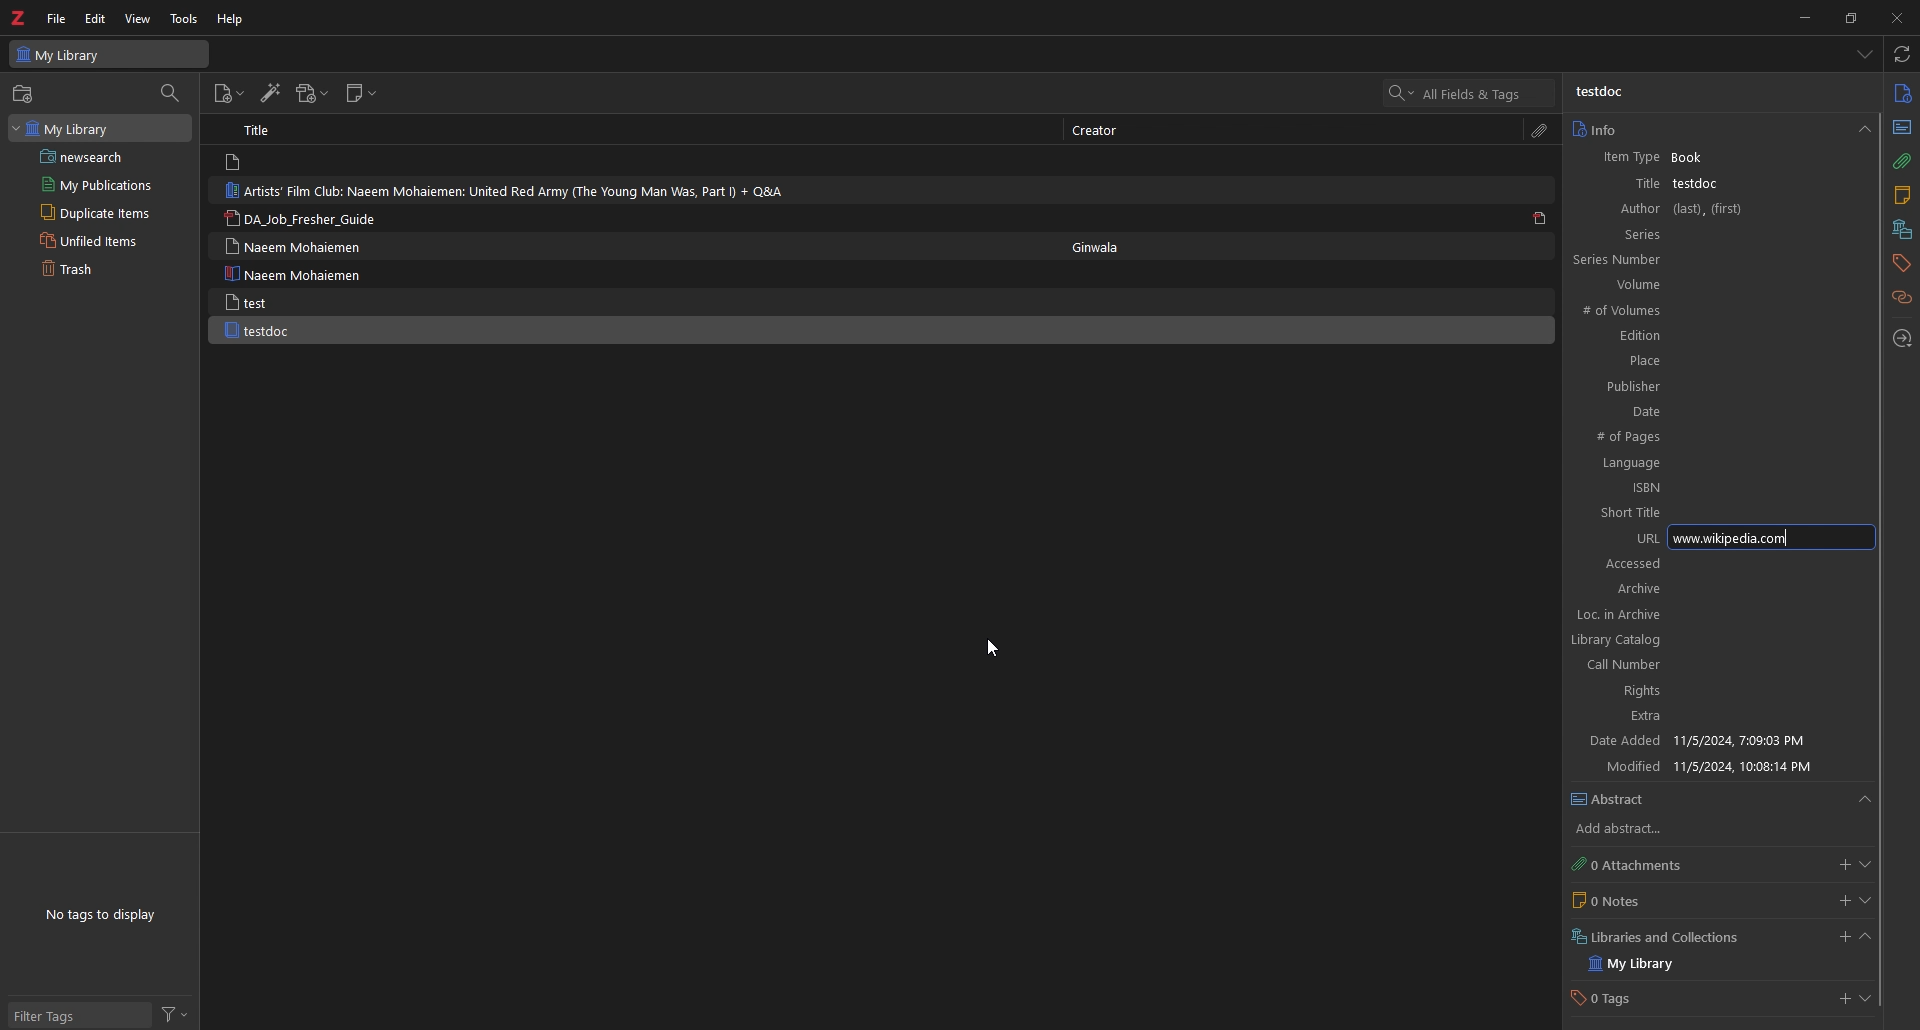  Describe the element at coordinates (1693, 411) in the screenshot. I see `Date` at that location.